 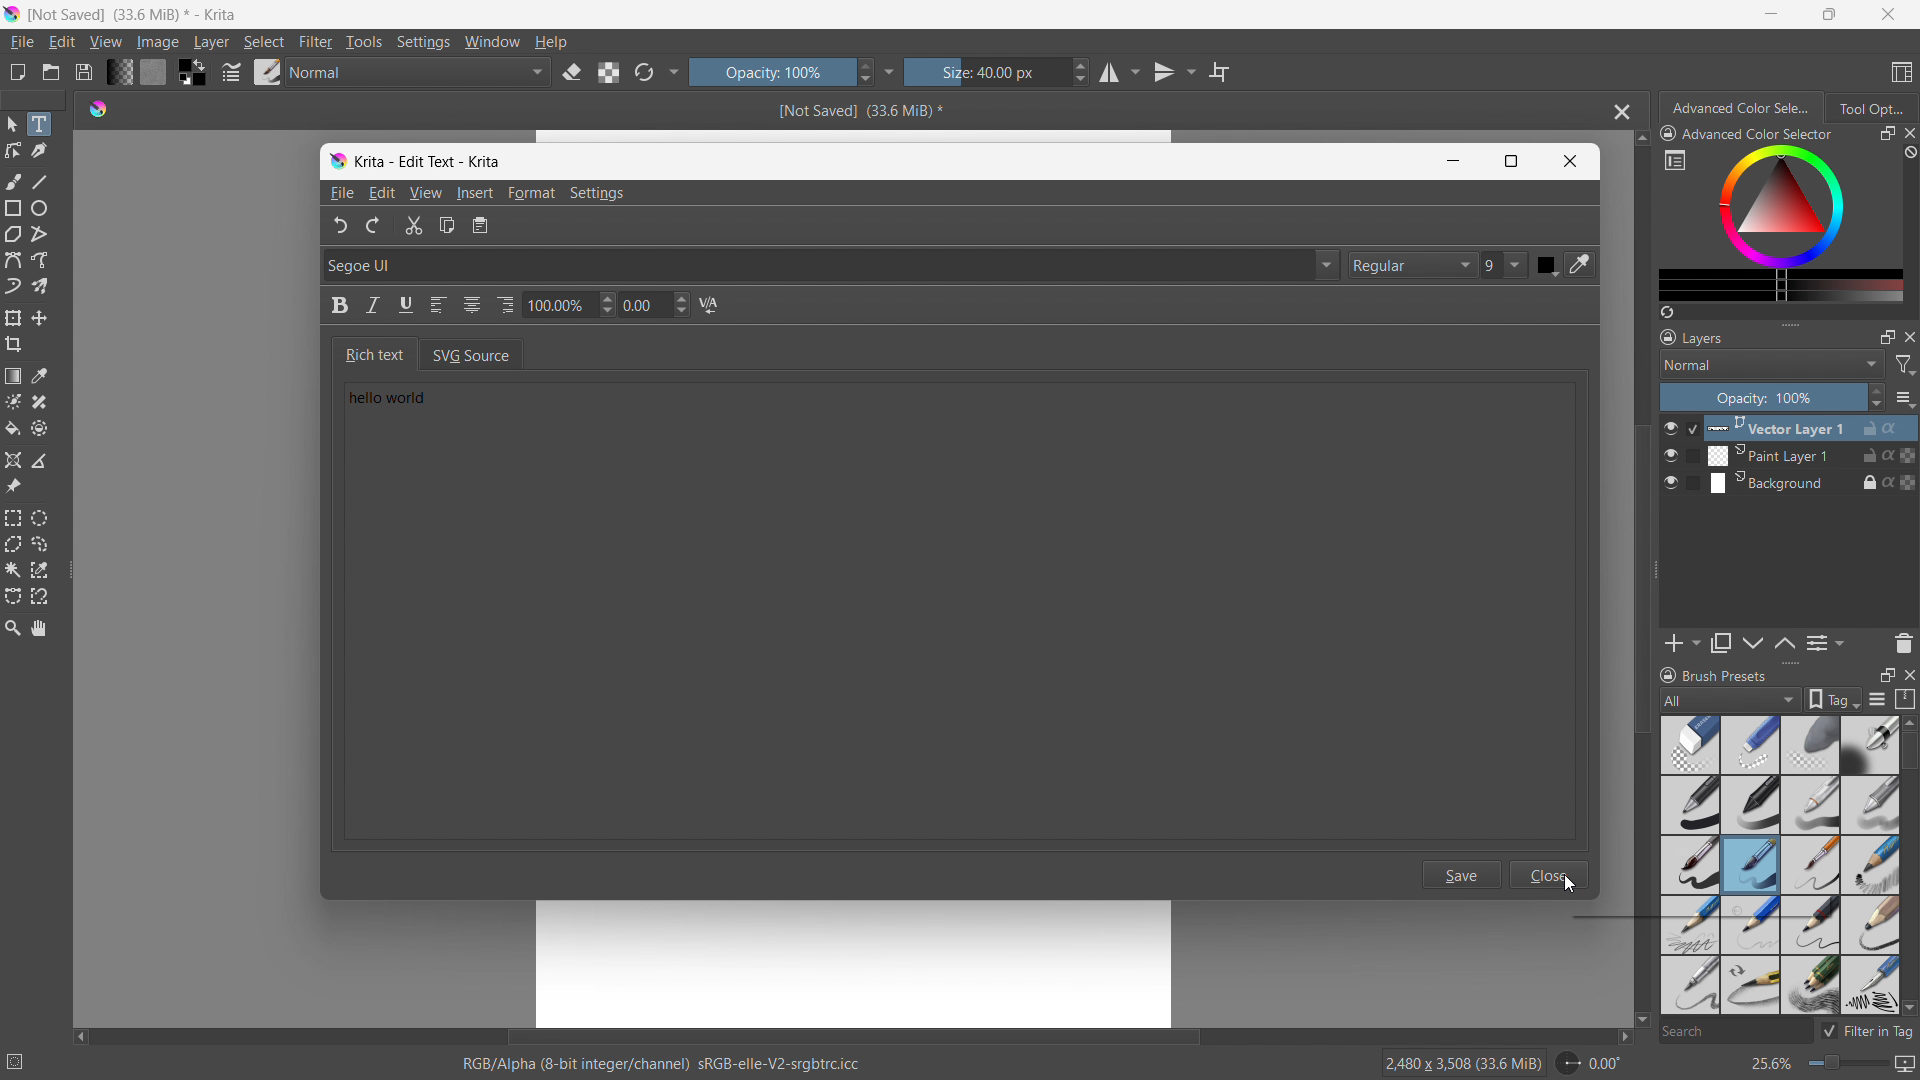 What do you see at coordinates (997, 72) in the screenshot?
I see `size` at bounding box center [997, 72].